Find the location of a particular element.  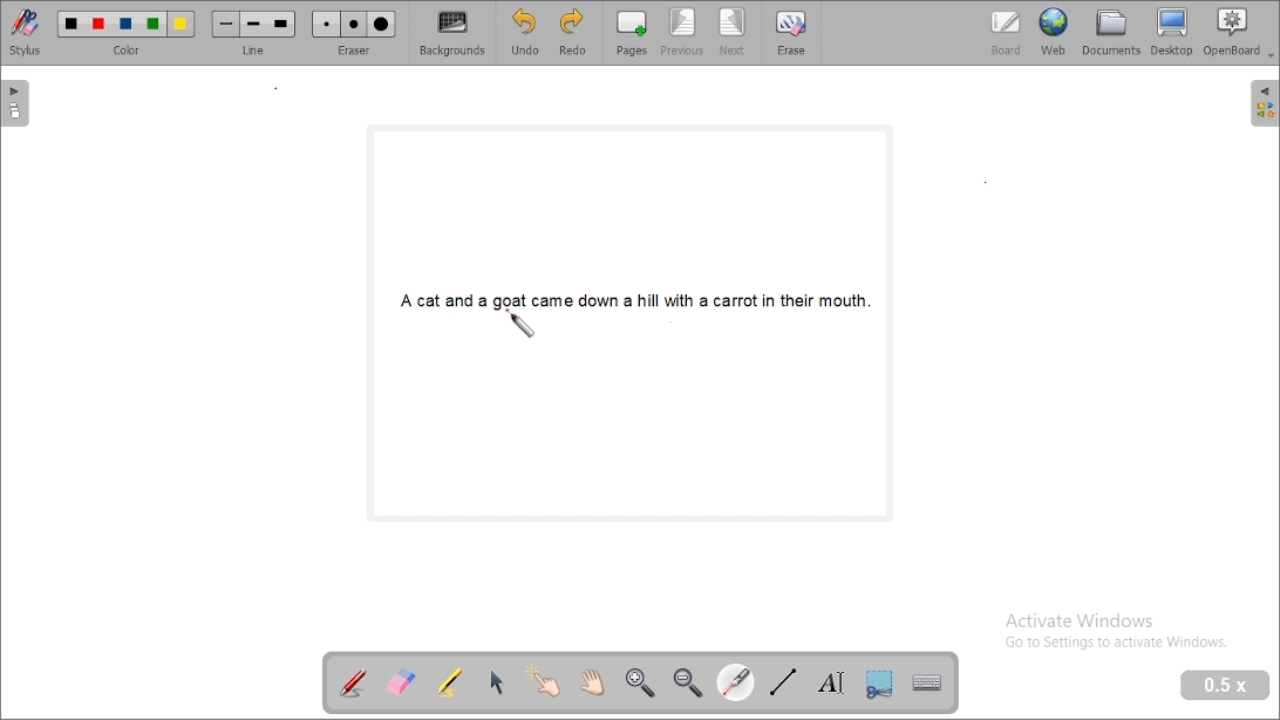

erase annotation is located at coordinates (402, 682).